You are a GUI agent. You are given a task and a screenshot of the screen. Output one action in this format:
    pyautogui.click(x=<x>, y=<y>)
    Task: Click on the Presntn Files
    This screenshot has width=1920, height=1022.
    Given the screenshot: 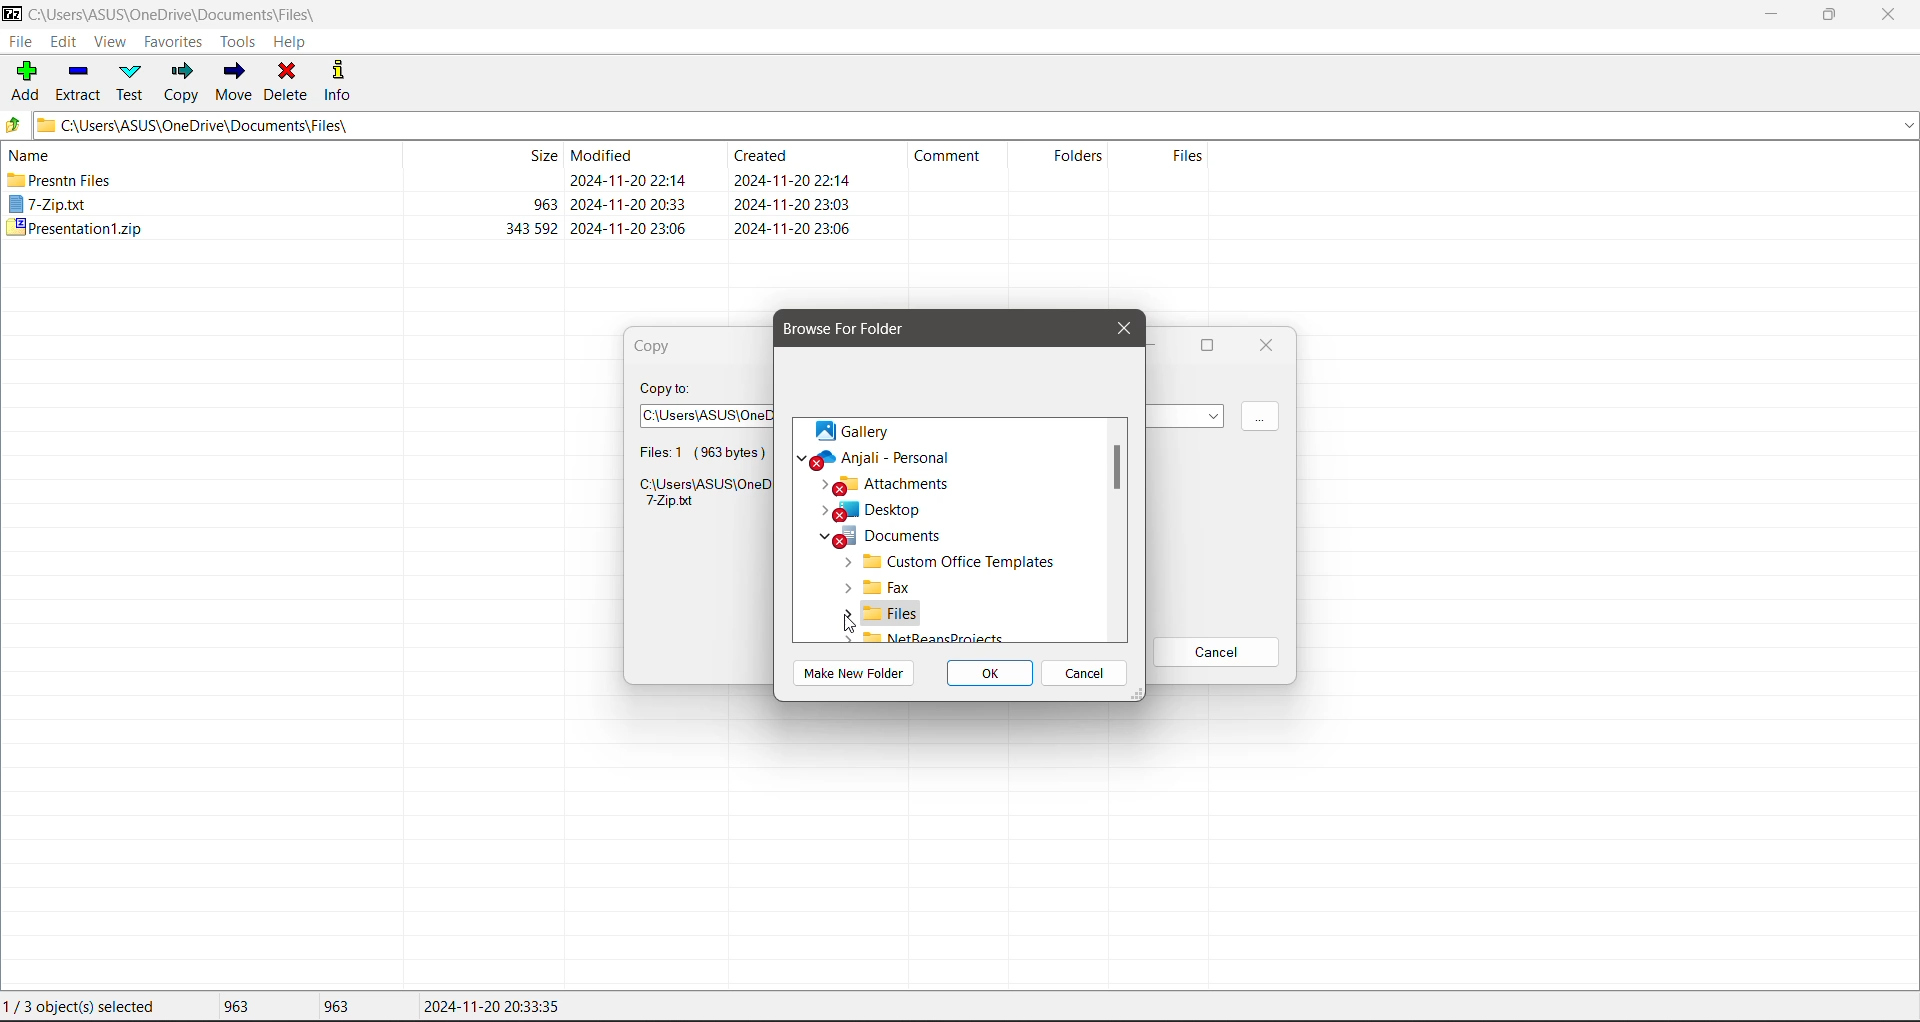 What is the action you would take?
    pyautogui.click(x=61, y=180)
    